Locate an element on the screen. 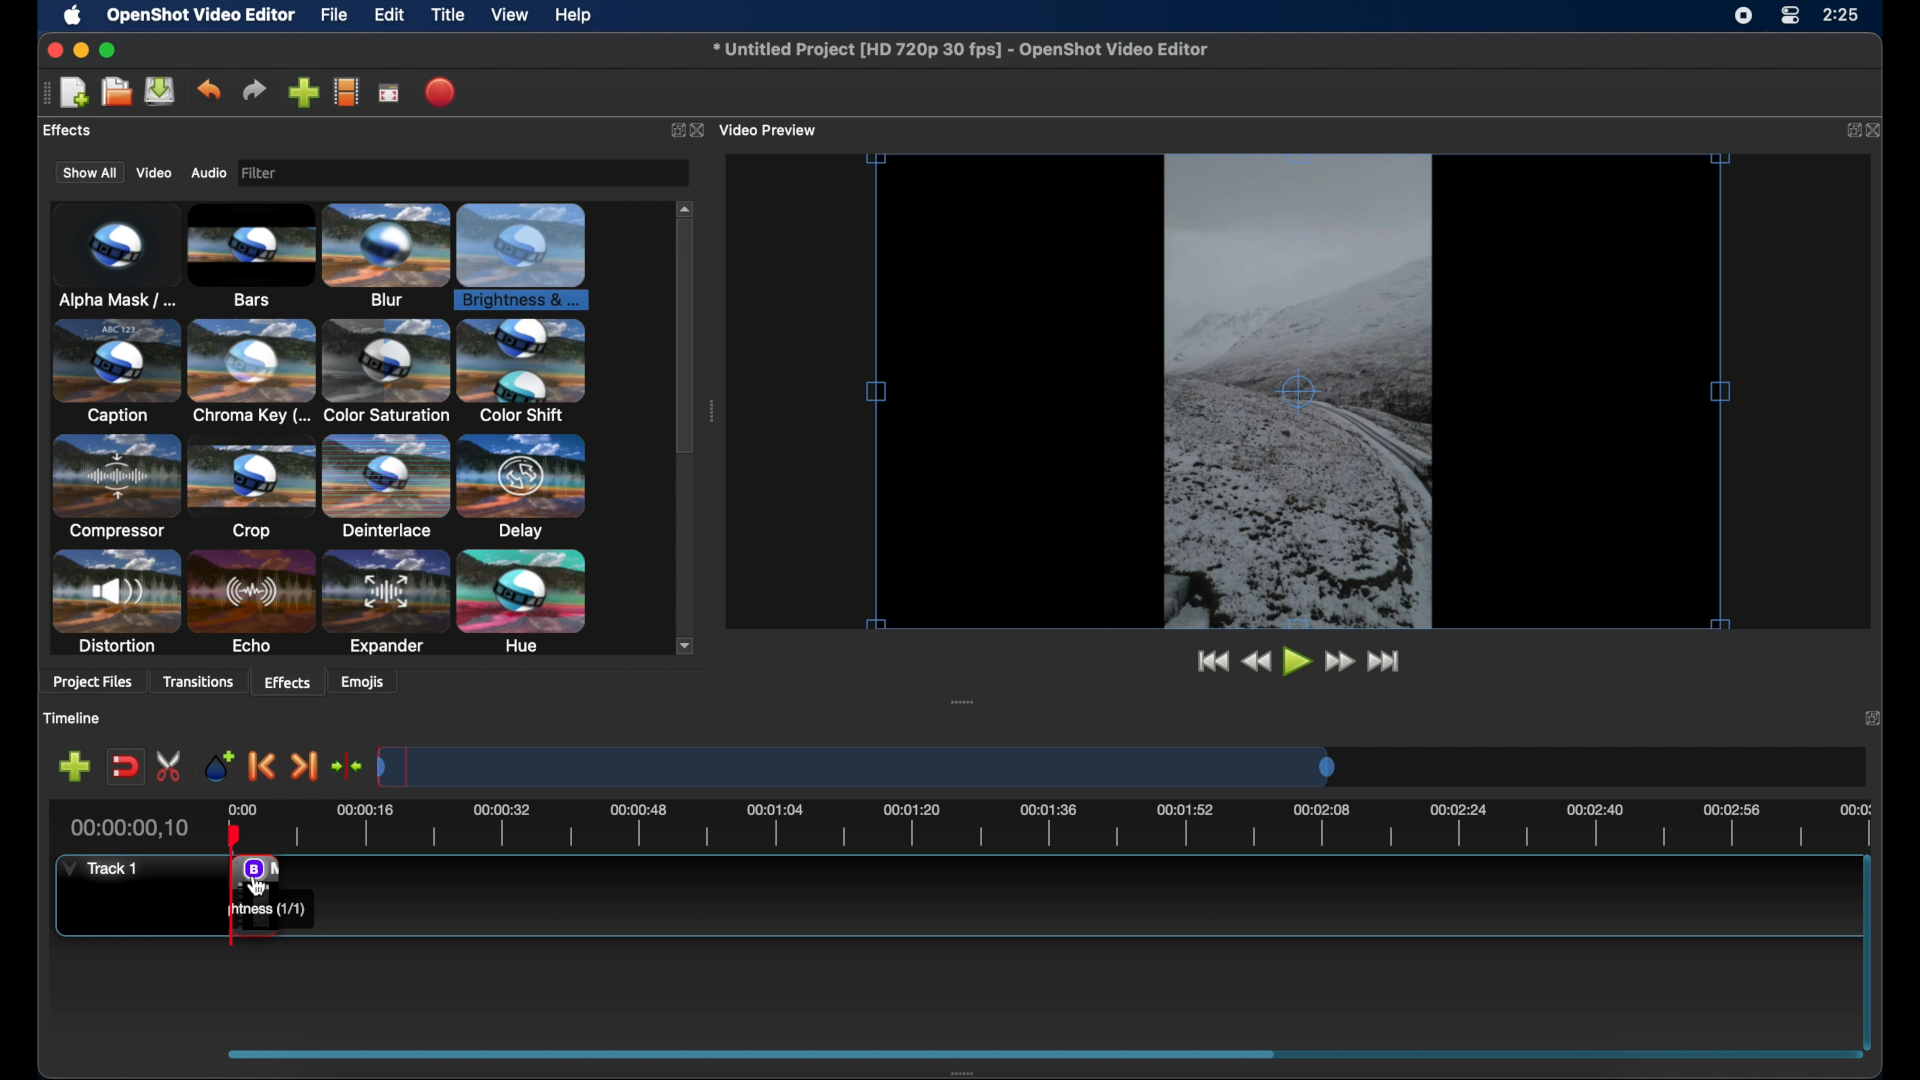  disable snapping is located at coordinates (126, 767).